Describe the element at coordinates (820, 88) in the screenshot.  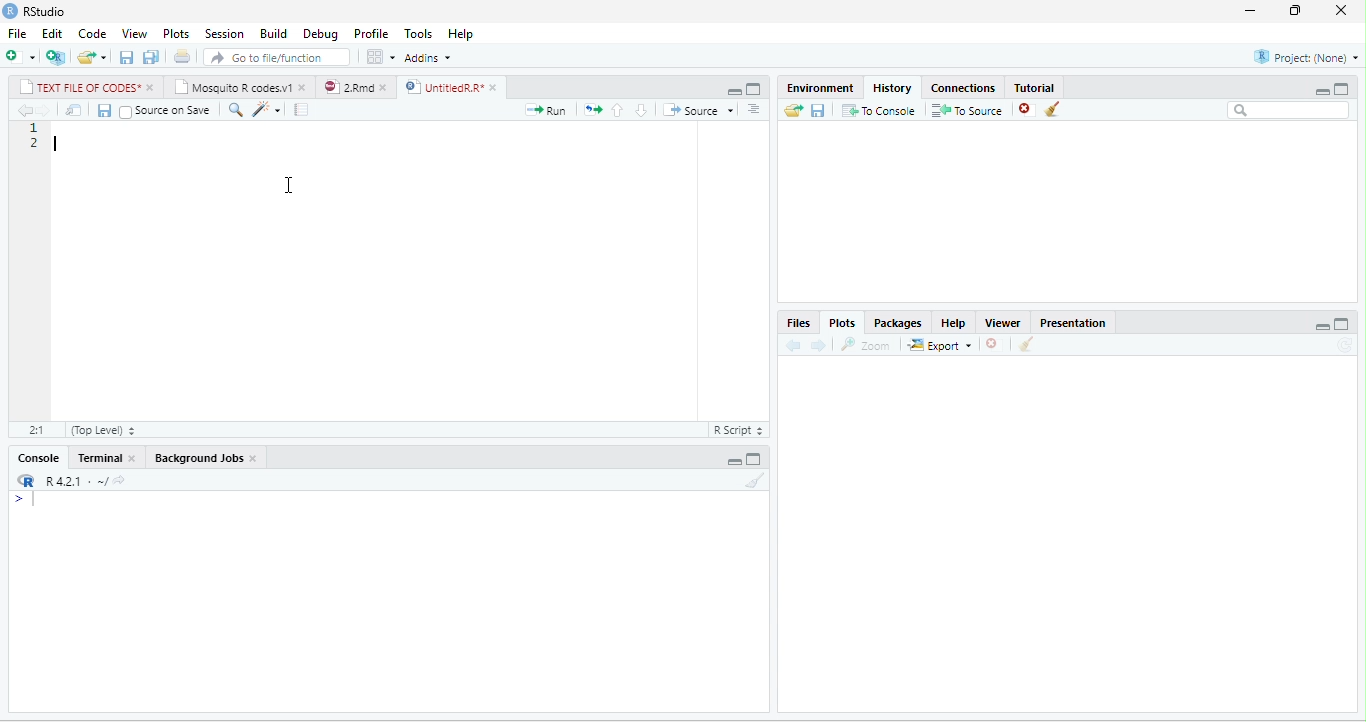
I see `Environment` at that location.